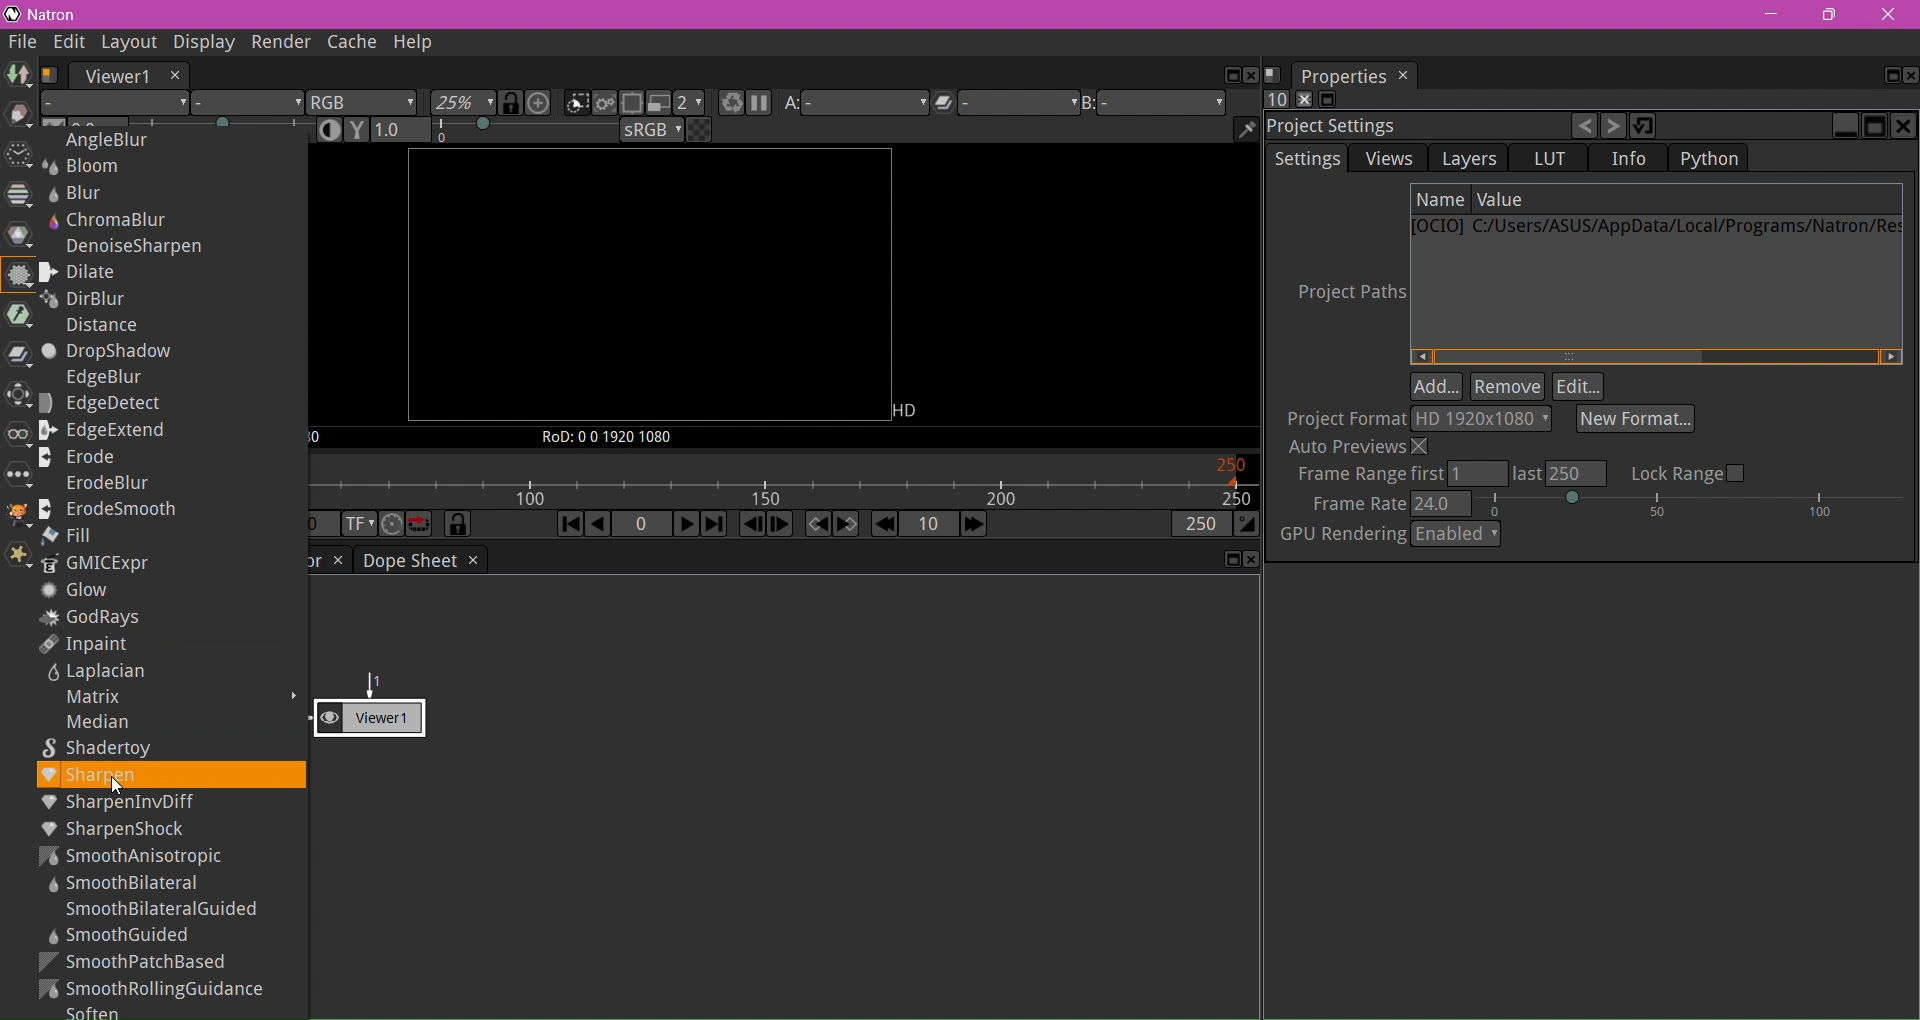 Image resolution: width=1920 pixels, height=1020 pixels. Describe the element at coordinates (14, 516) in the screenshot. I see `GMIC` at that location.